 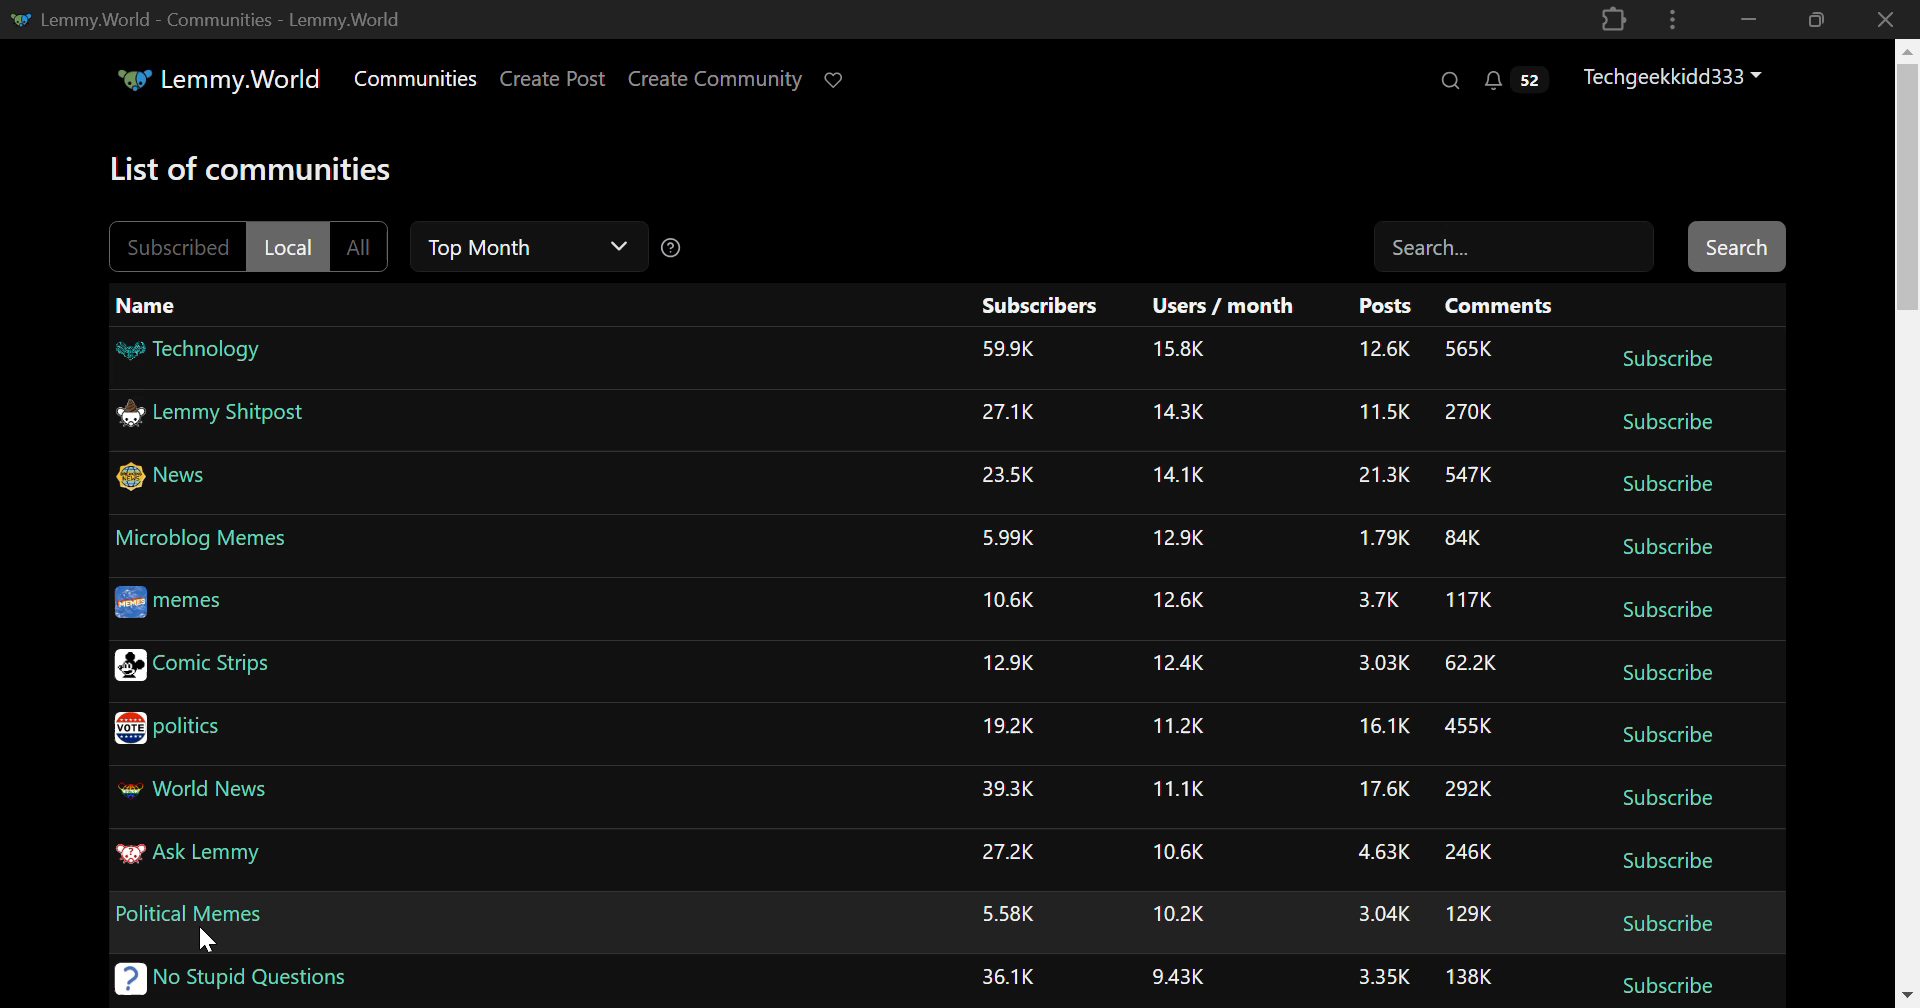 I want to click on Amount, so click(x=1468, y=601).